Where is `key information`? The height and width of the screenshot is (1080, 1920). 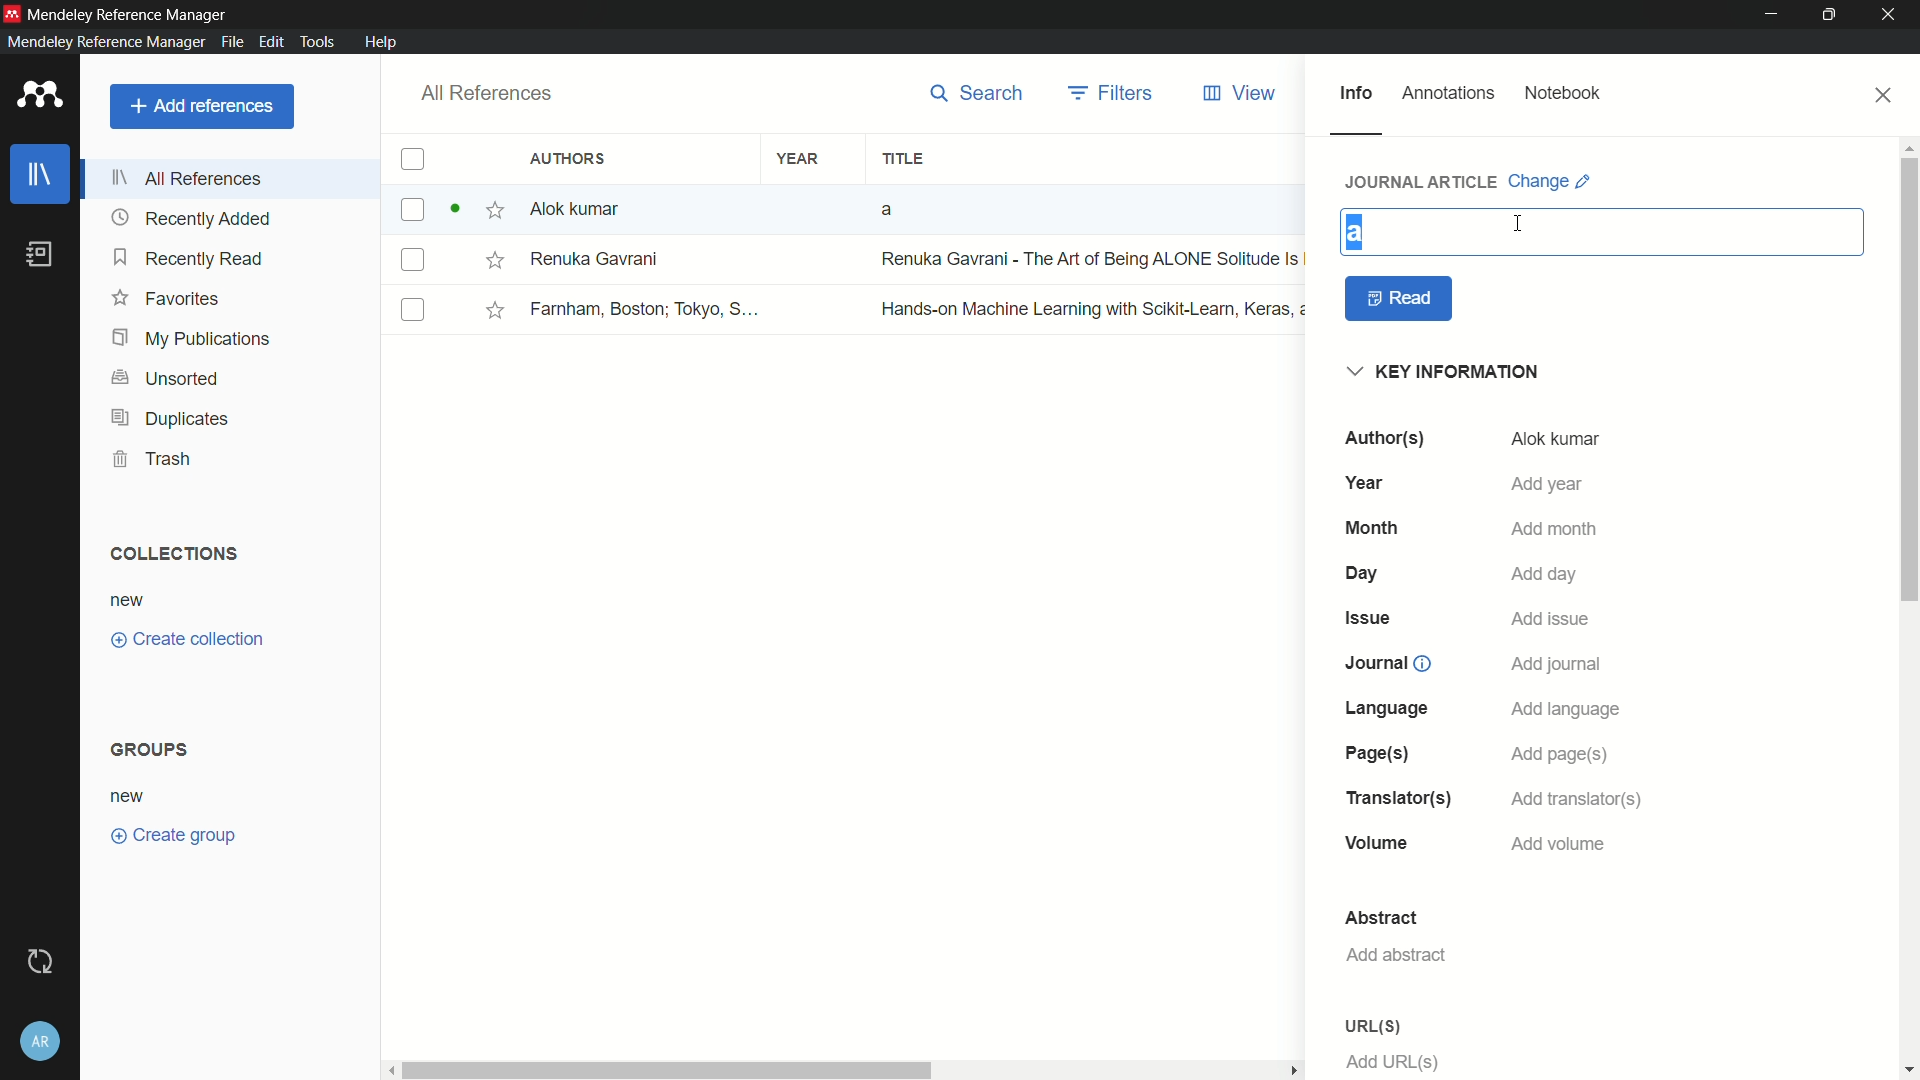
key information is located at coordinates (1447, 373).